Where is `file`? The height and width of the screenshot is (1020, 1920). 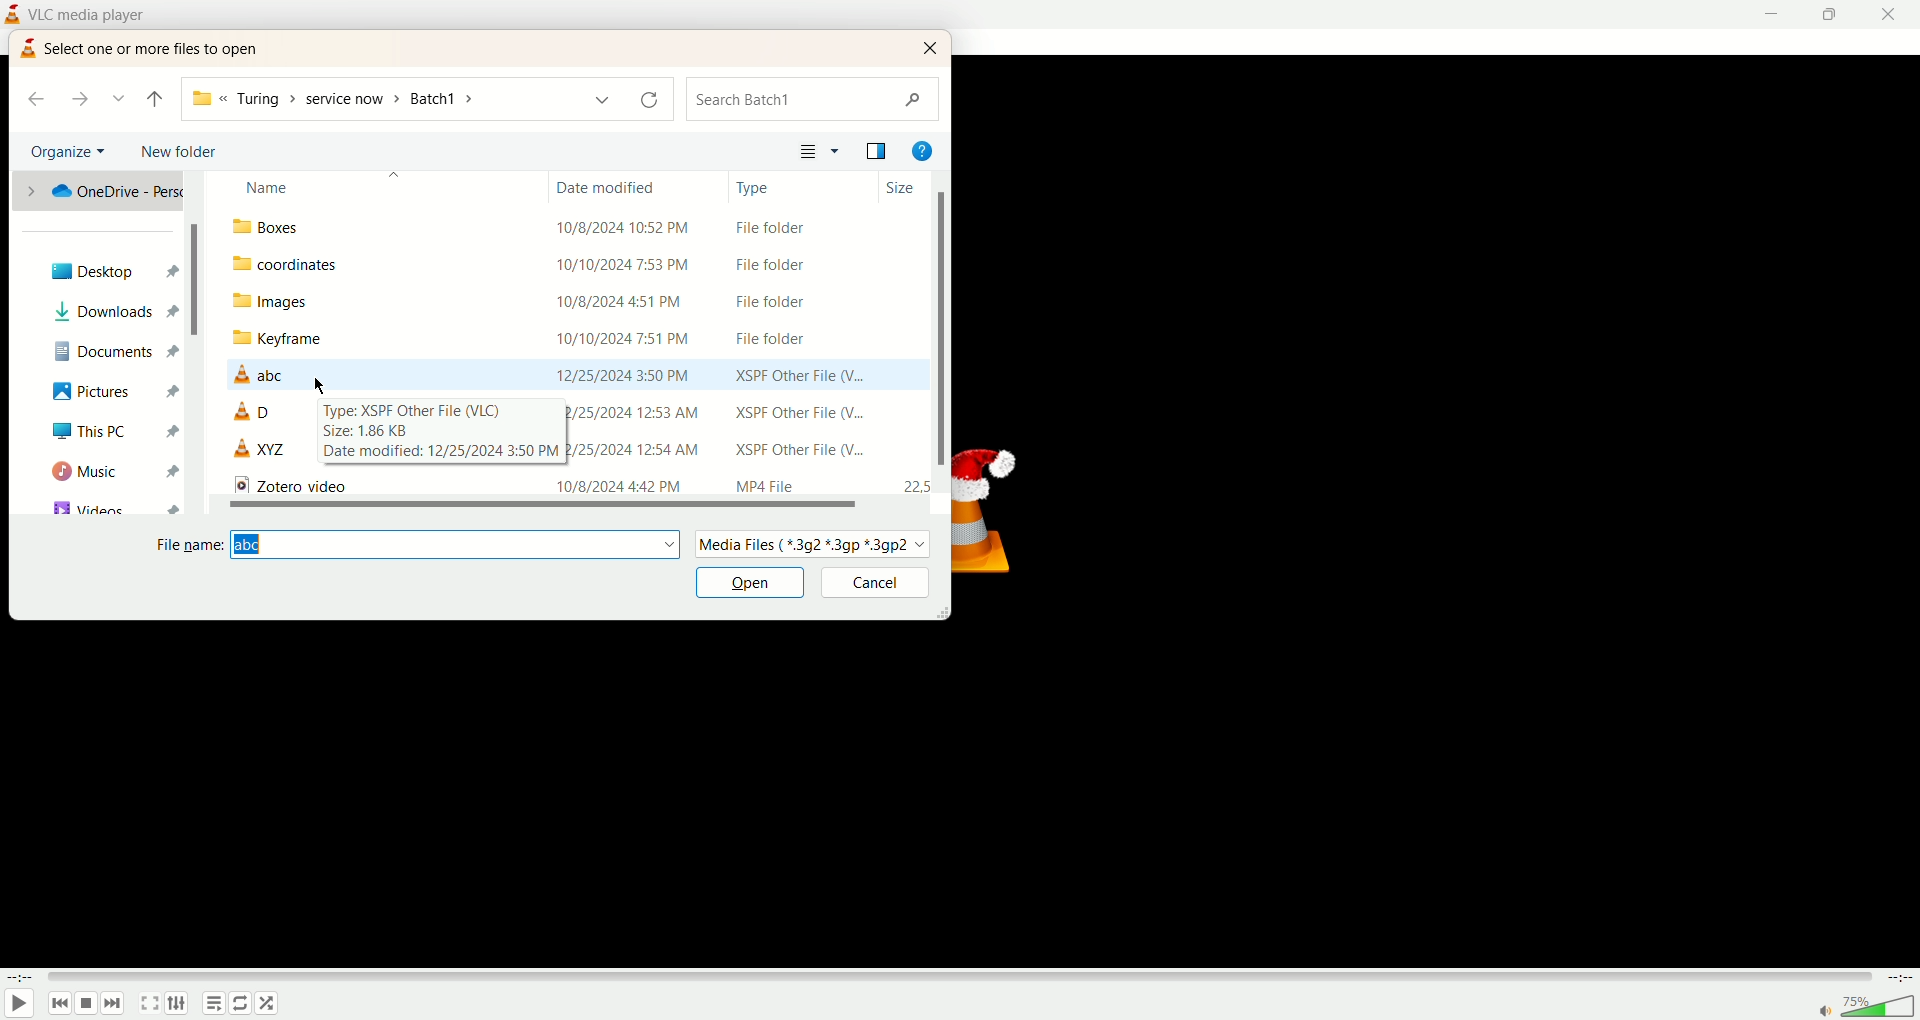 file is located at coordinates (573, 374).